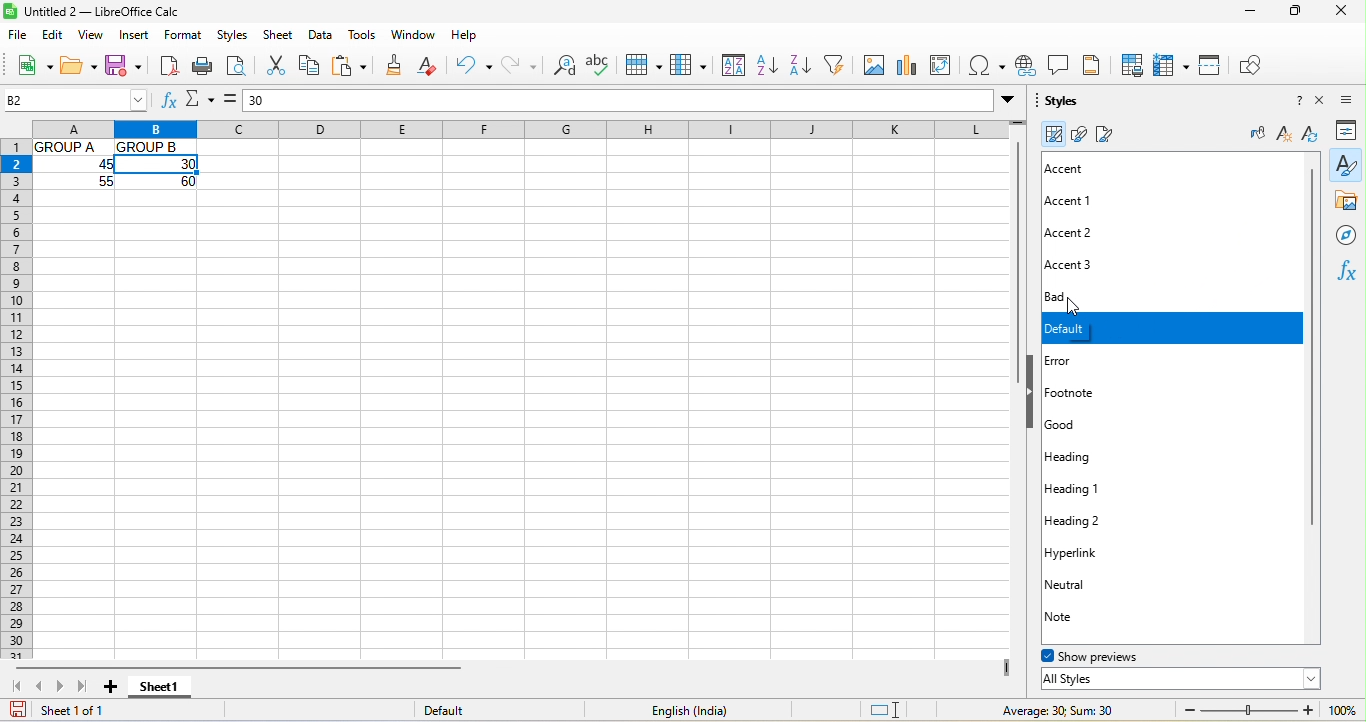 The height and width of the screenshot is (722, 1366). Describe the element at coordinates (1350, 273) in the screenshot. I see `function` at that location.